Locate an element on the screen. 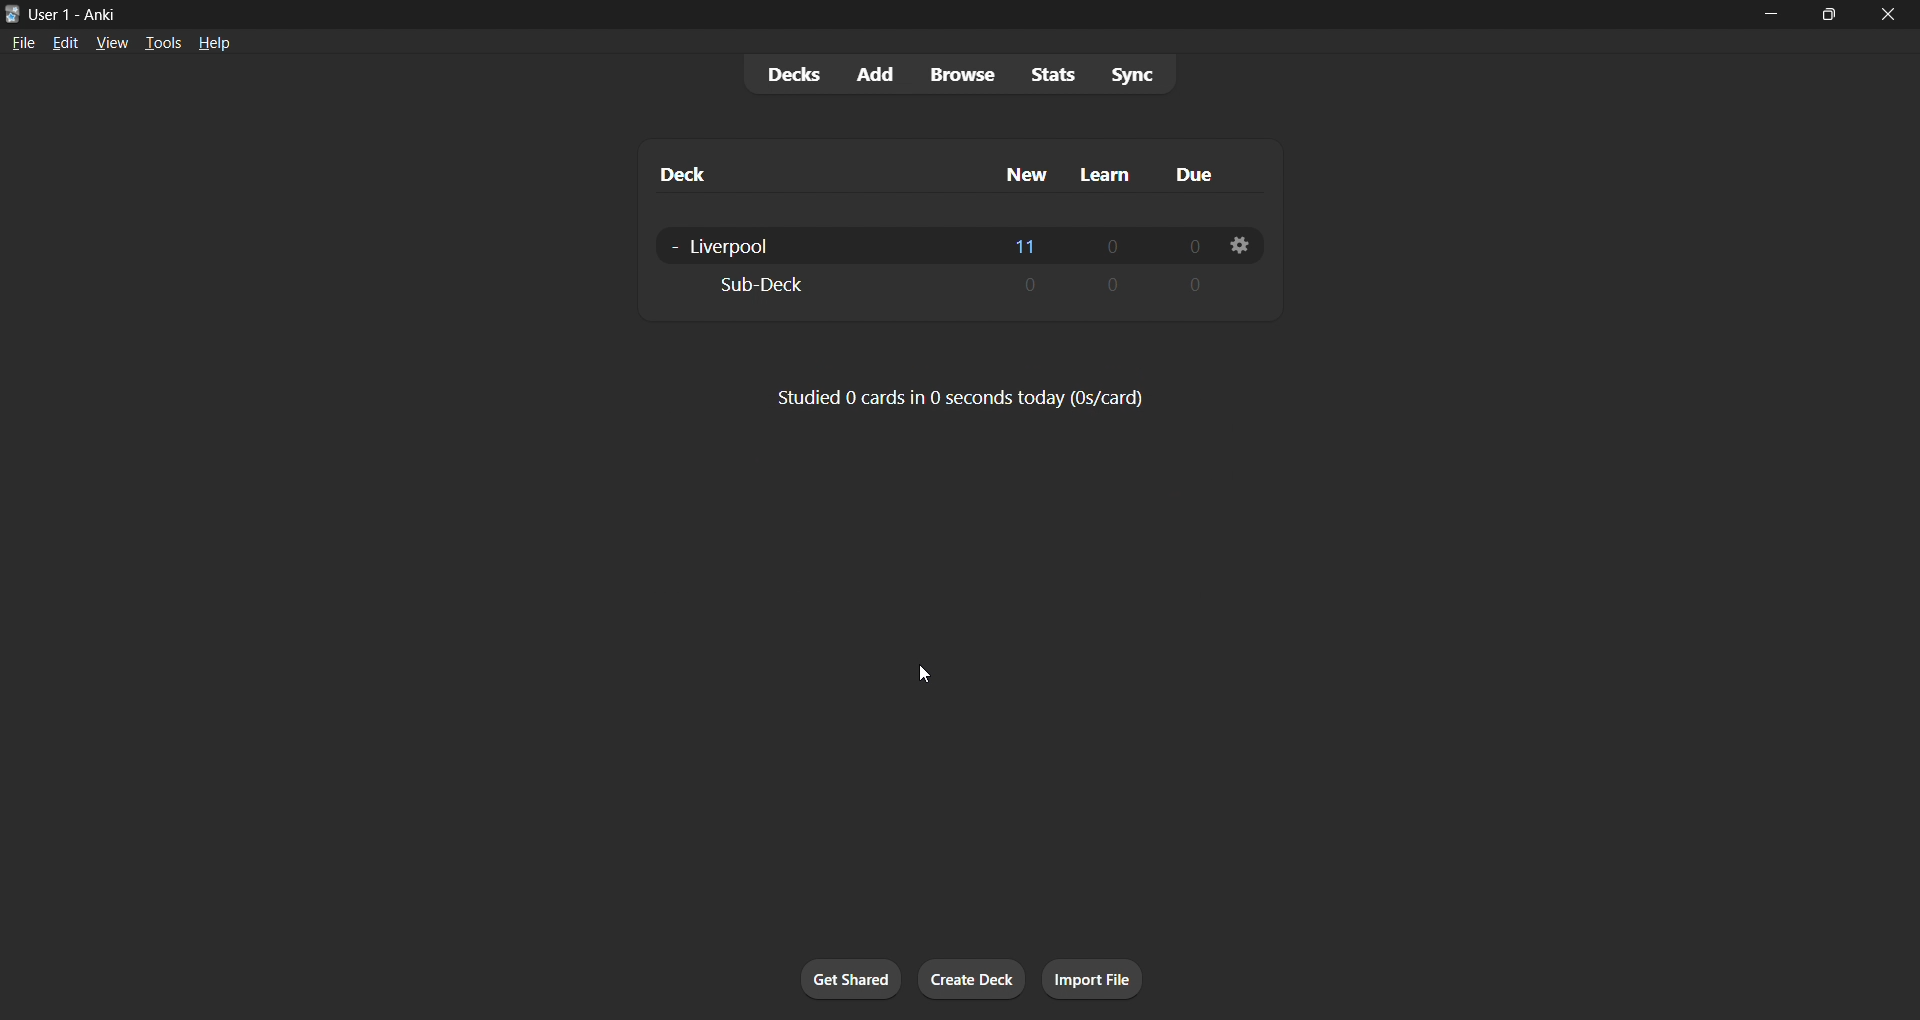  add is located at coordinates (870, 71).